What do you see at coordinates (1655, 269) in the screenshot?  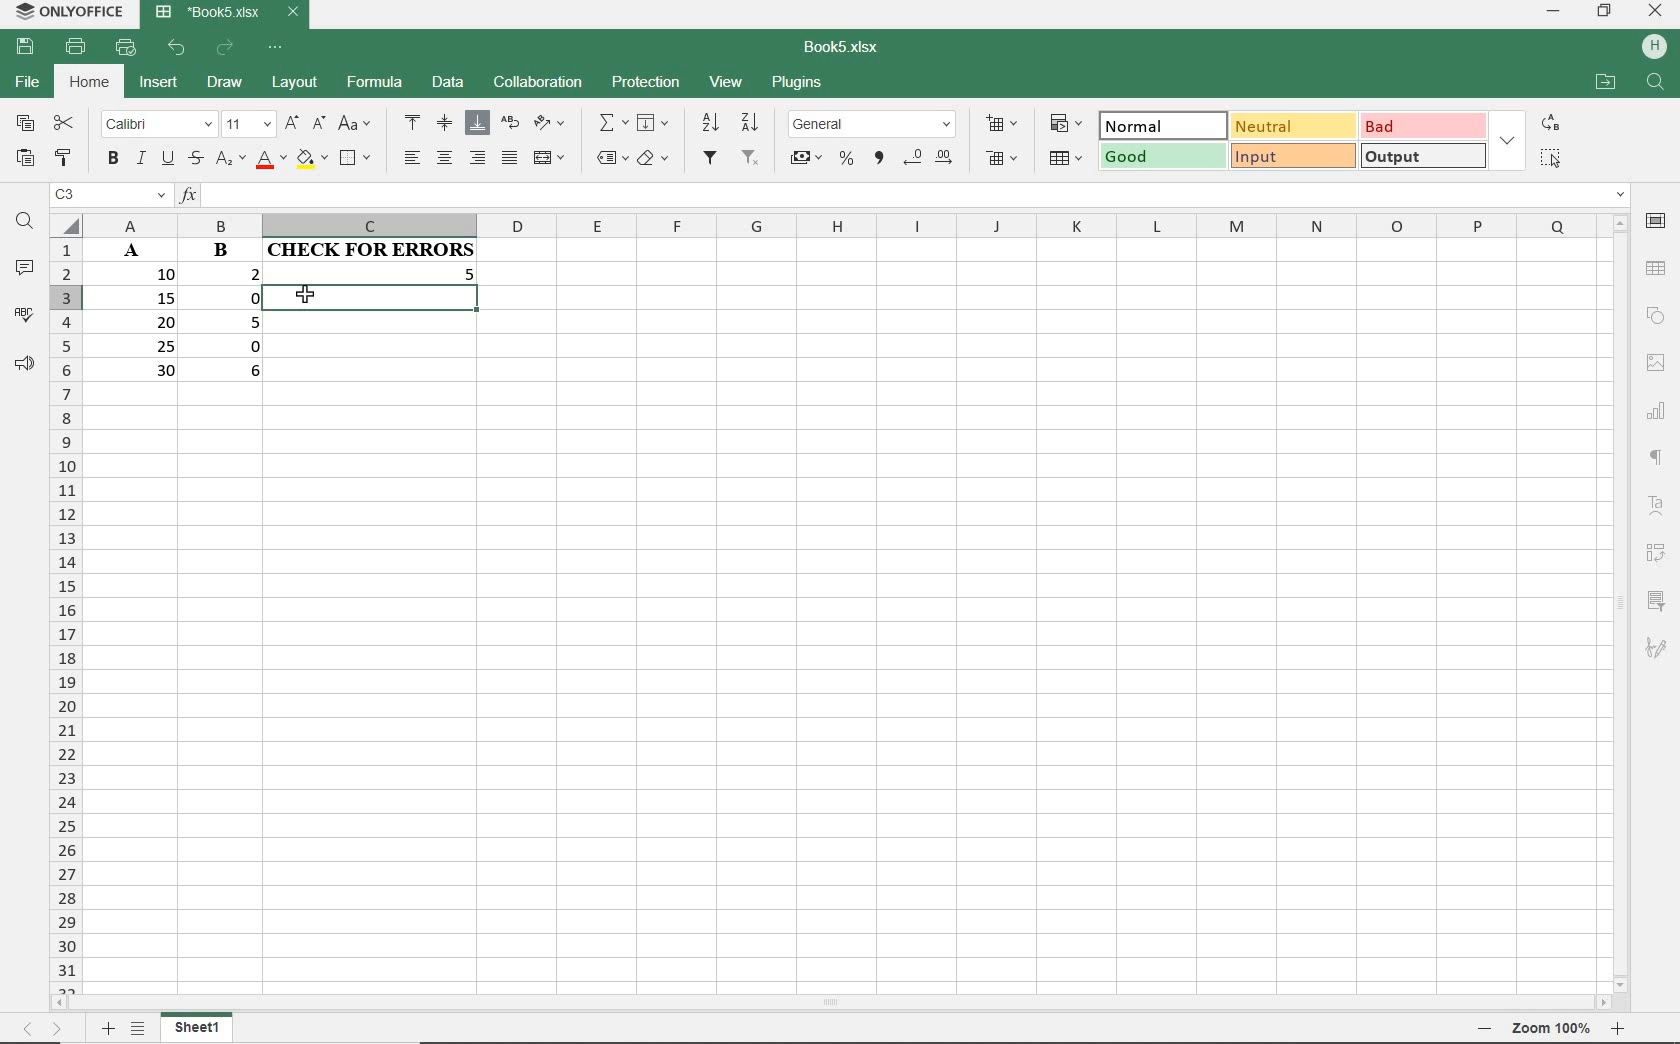 I see `TABLE` at bounding box center [1655, 269].